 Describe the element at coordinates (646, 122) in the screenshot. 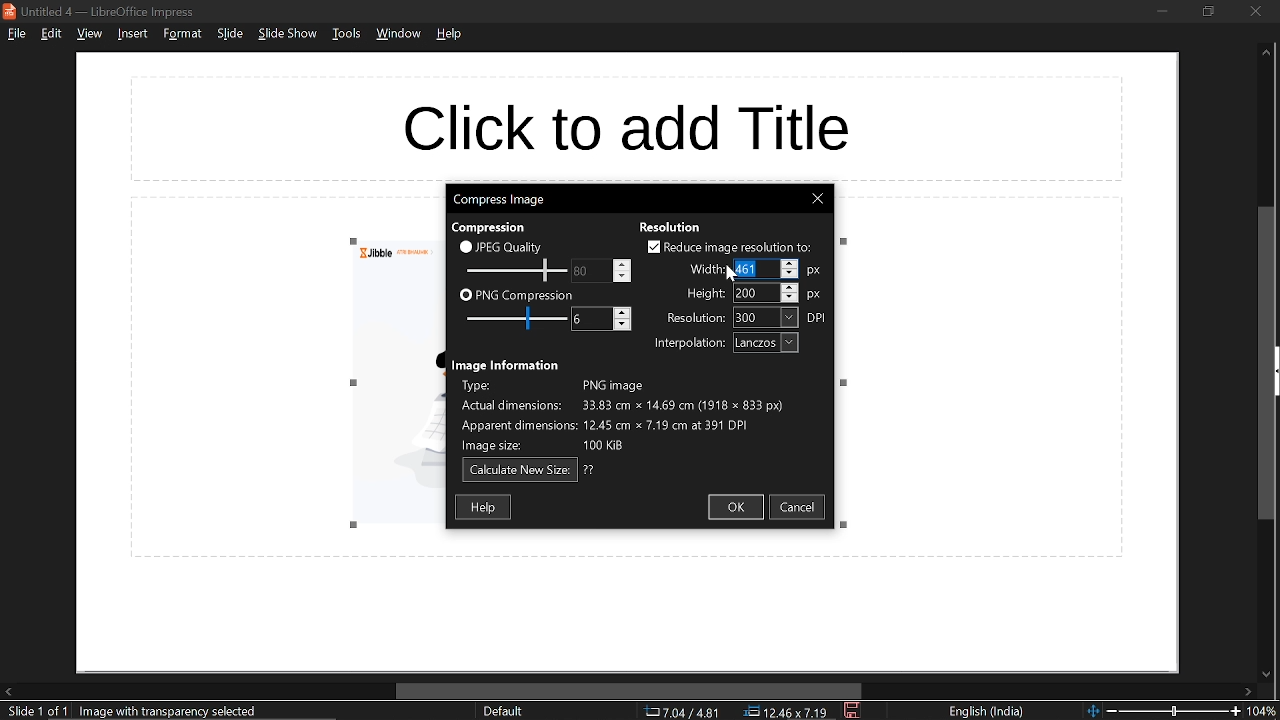

I see `space for title` at that location.